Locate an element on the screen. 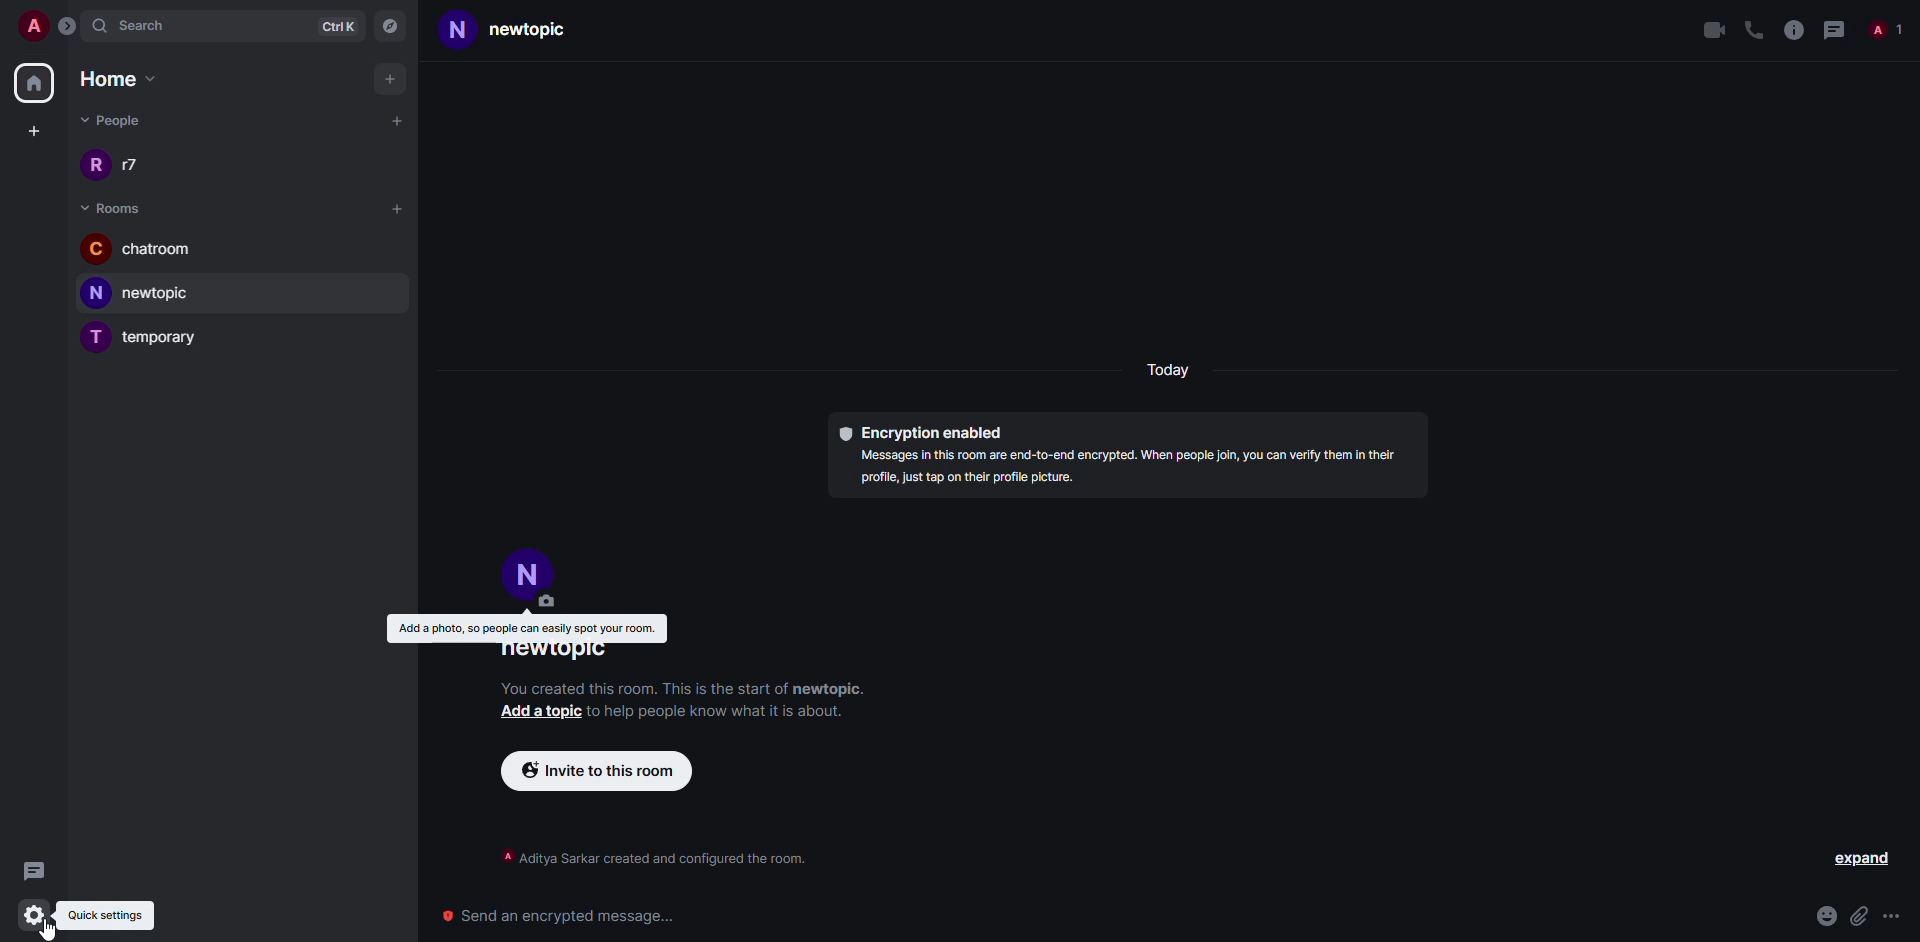 The image size is (1920, 942). expand is located at coordinates (67, 26).